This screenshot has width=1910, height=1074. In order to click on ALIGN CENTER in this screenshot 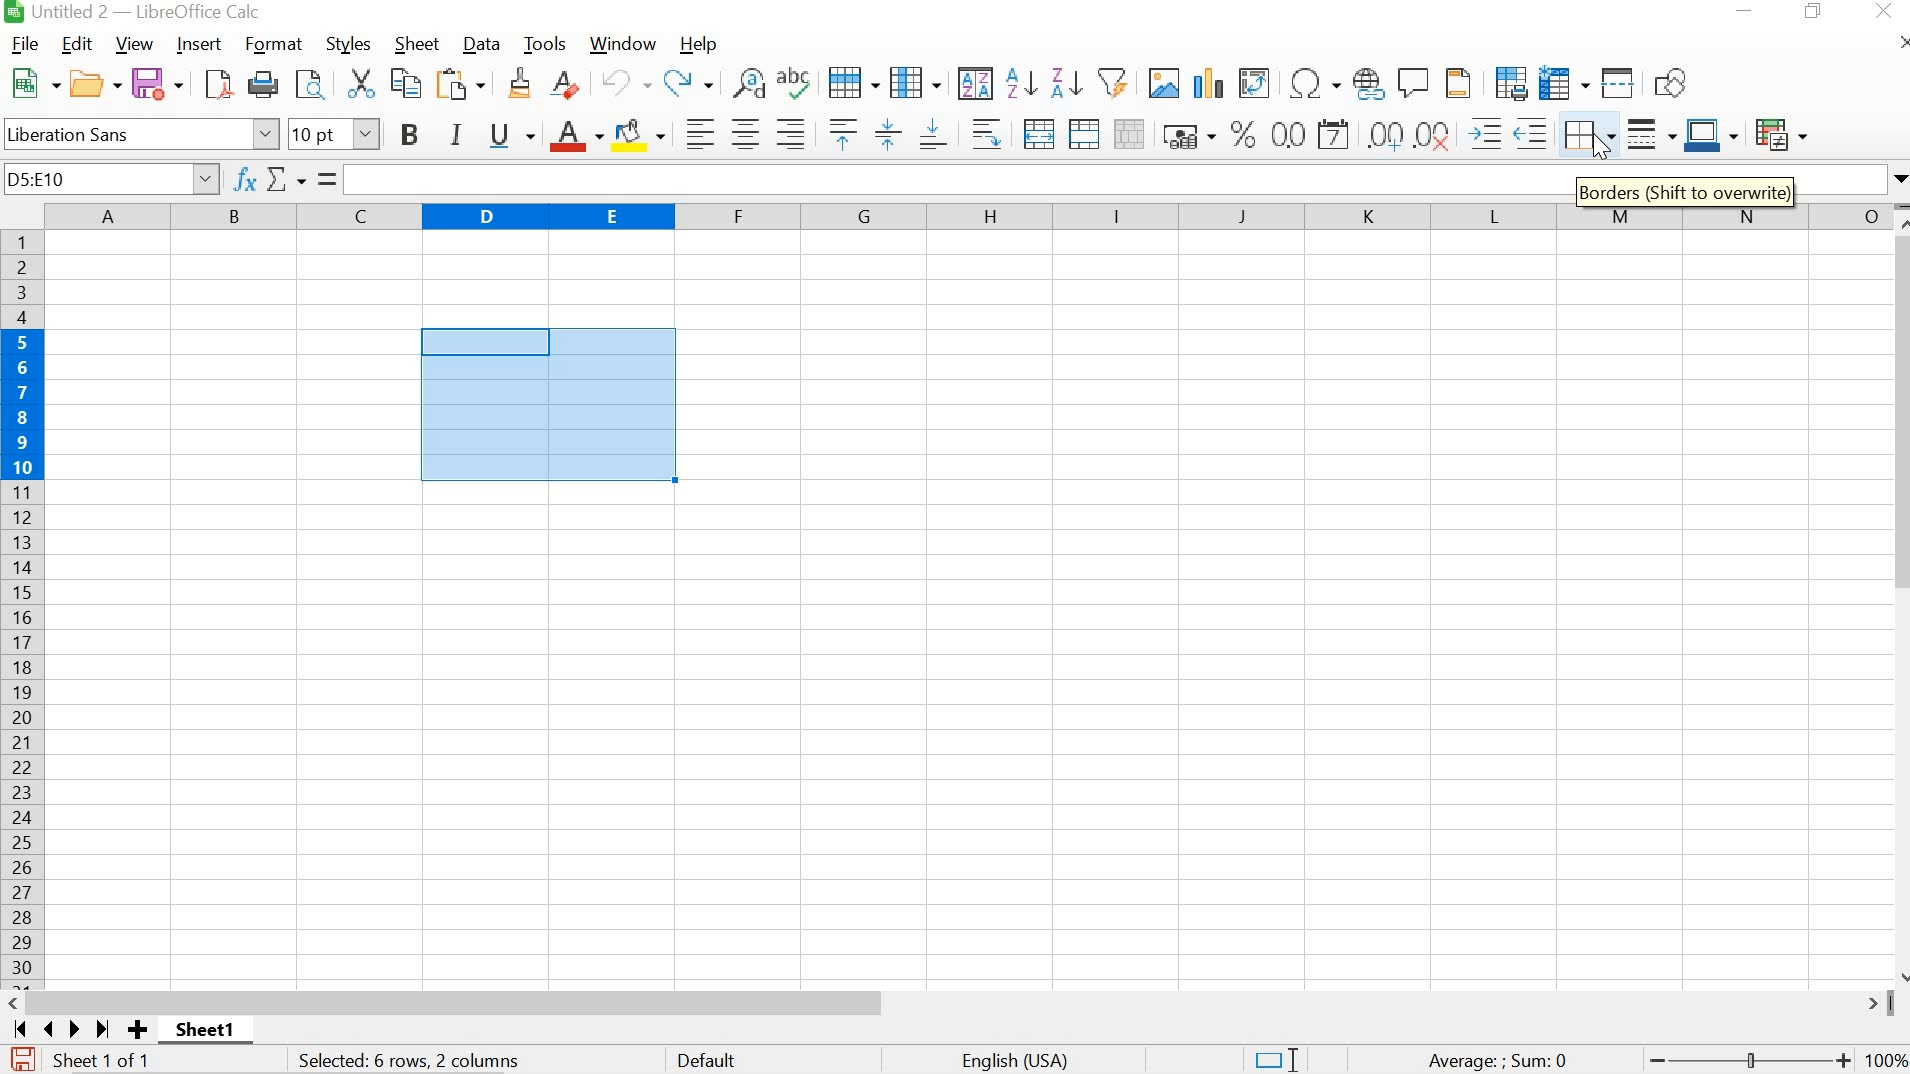, I will do `click(745, 133)`.